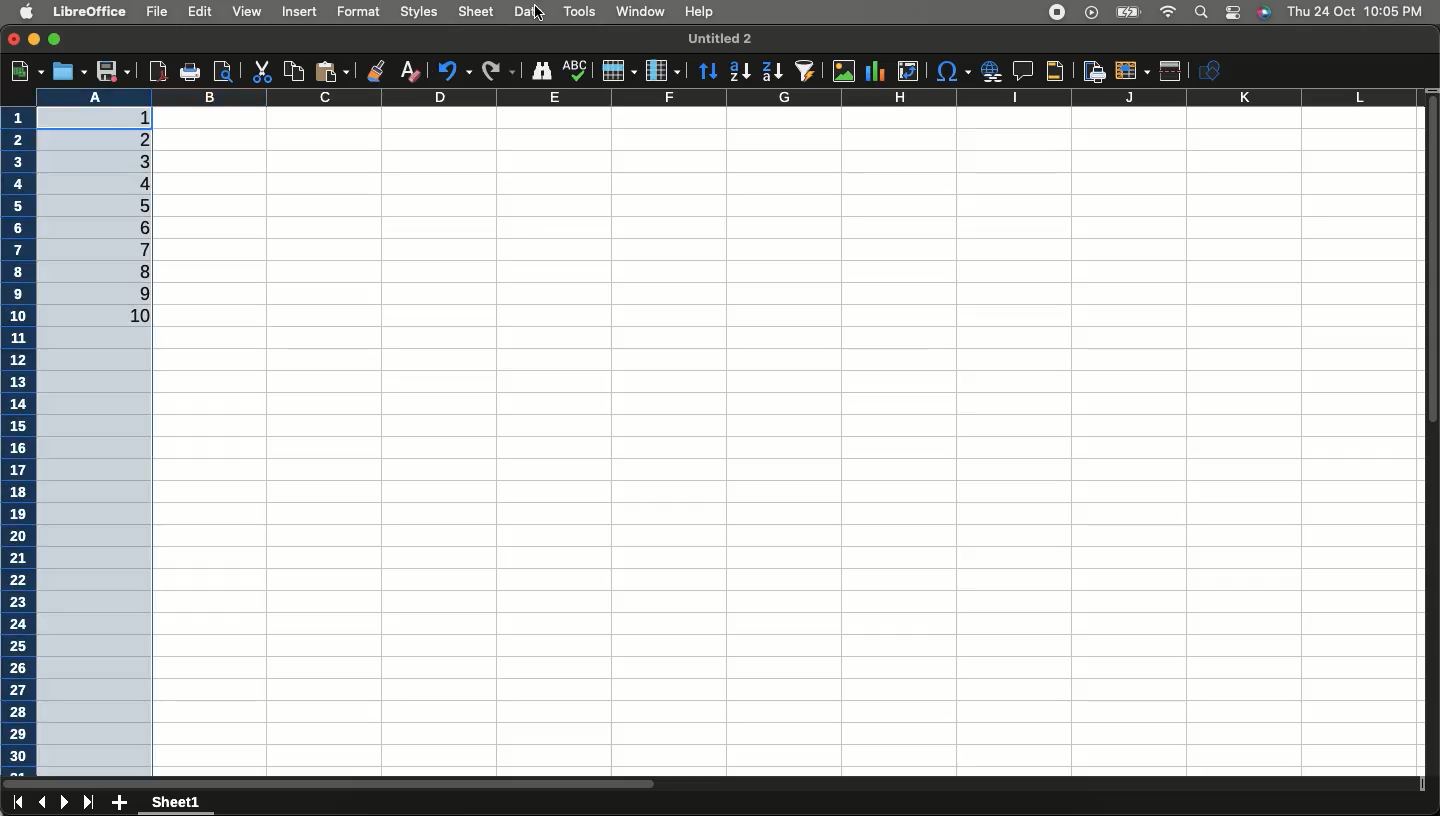  Describe the element at coordinates (709, 70) in the screenshot. I see `Sort` at that location.